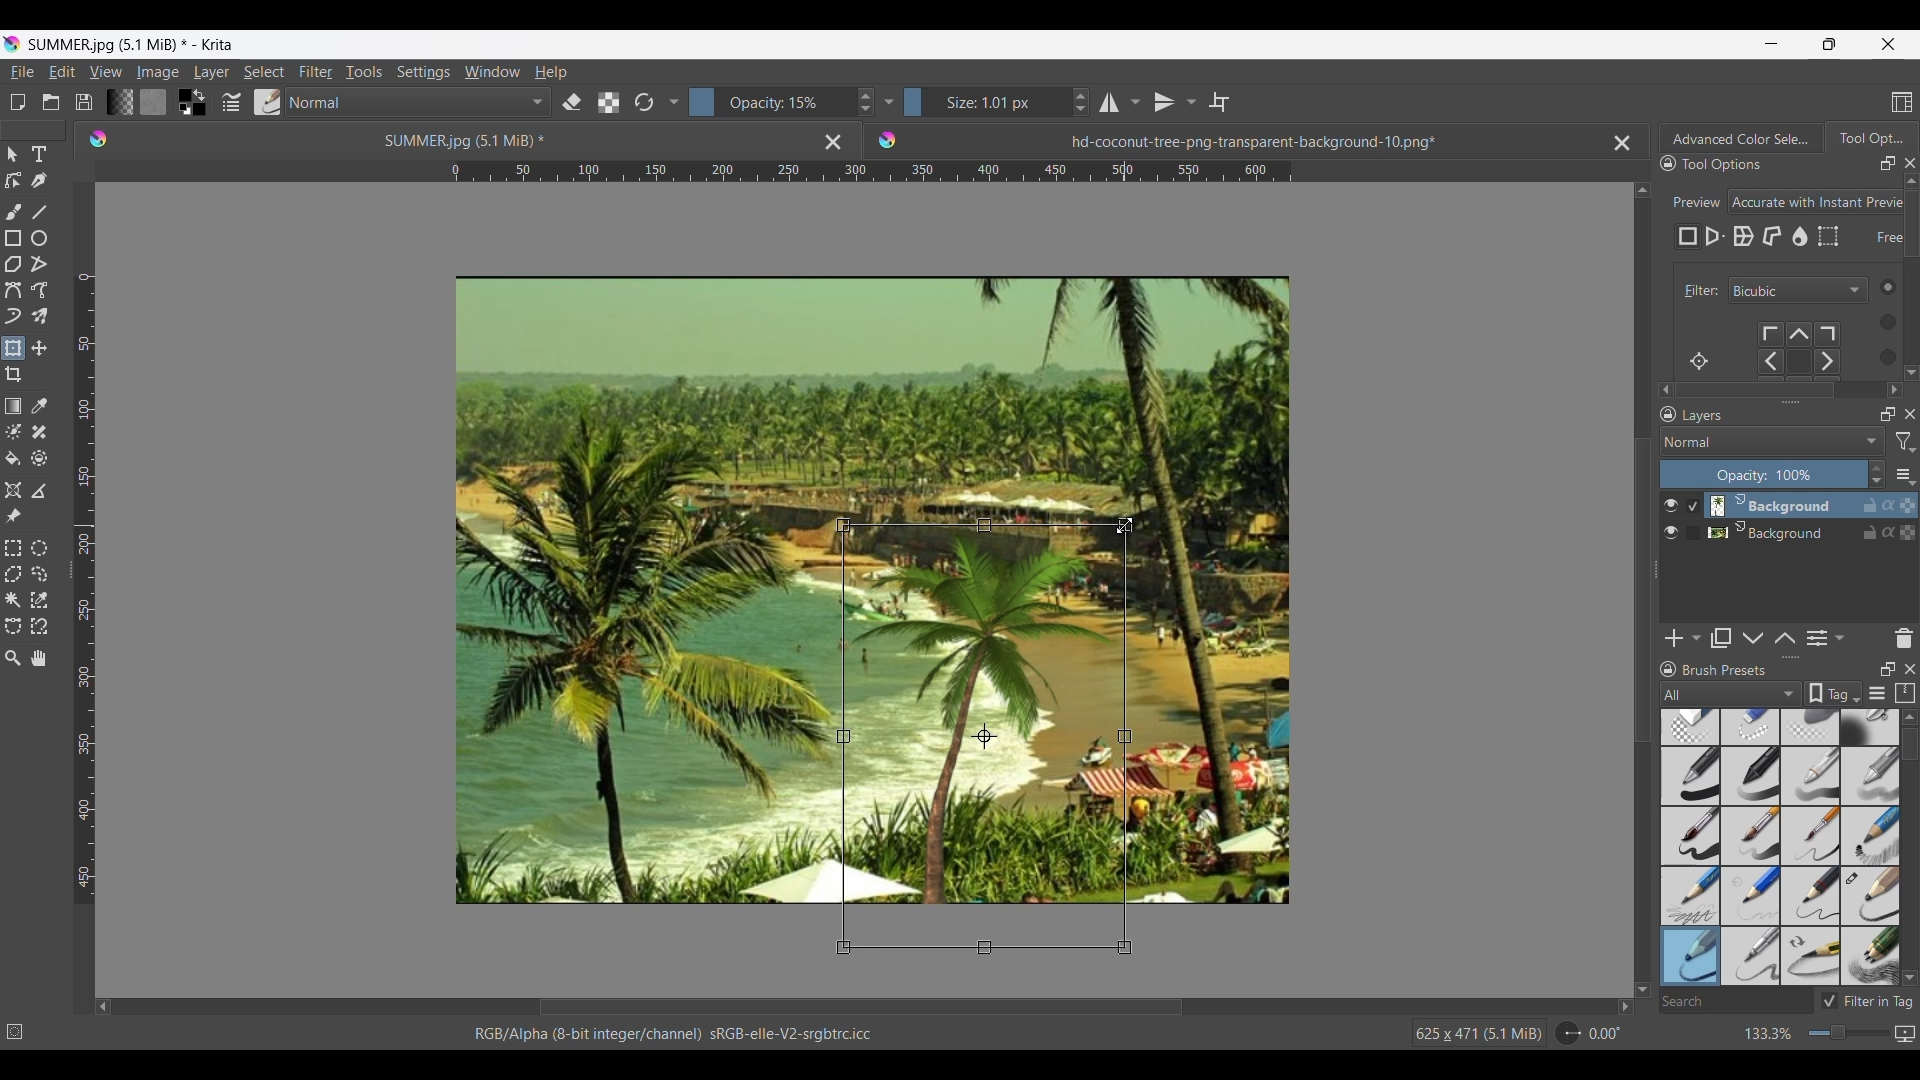  I want to click on Vertical slide bar of Tool Options panel, so click(1915, 273).